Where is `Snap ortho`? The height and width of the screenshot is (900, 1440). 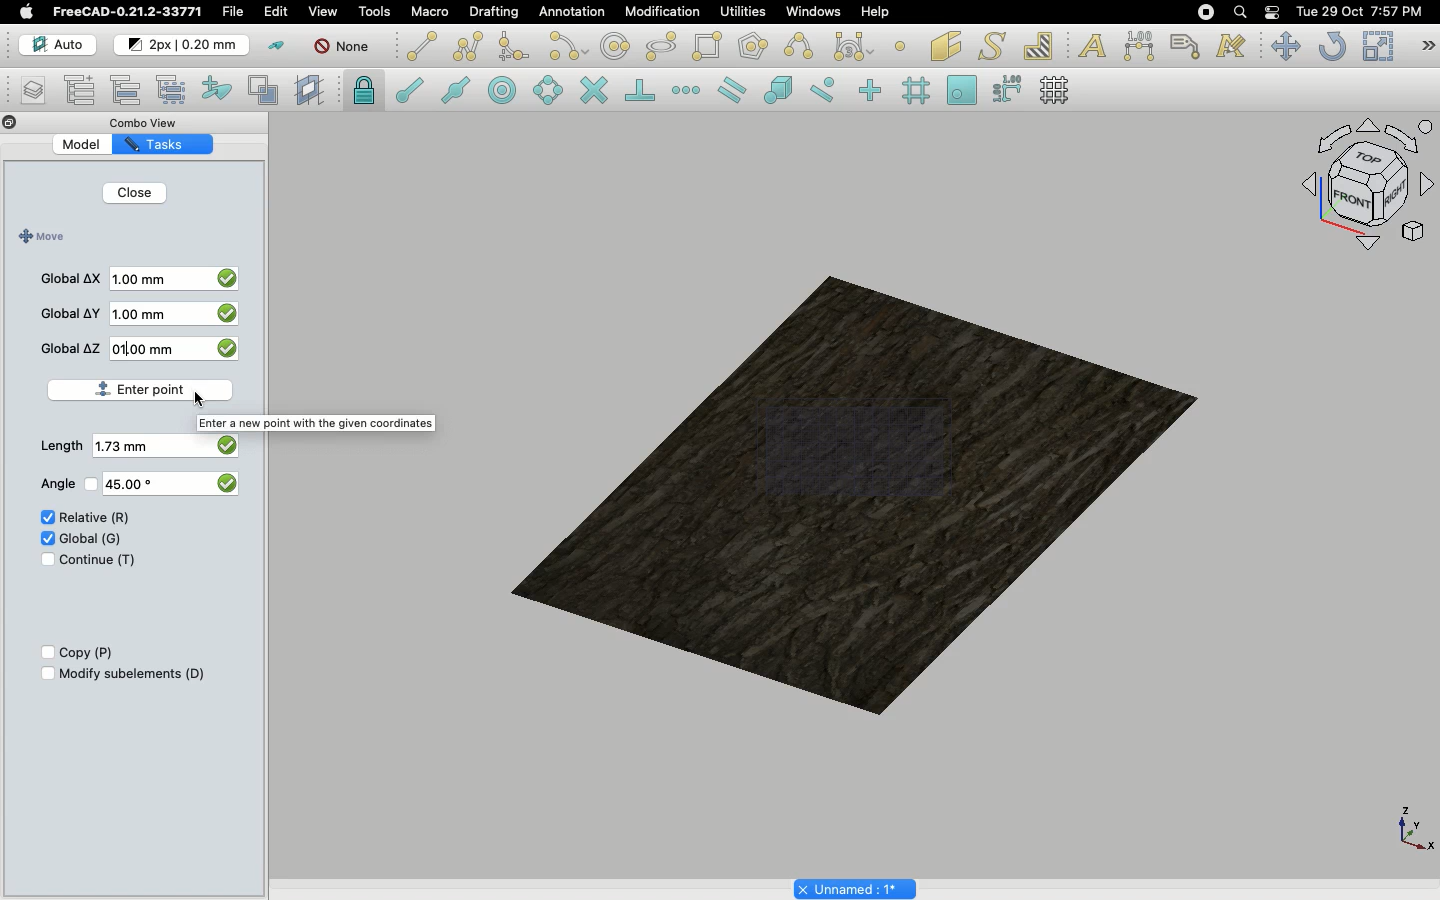
Snap ortho is located at coordinates (873, 92).